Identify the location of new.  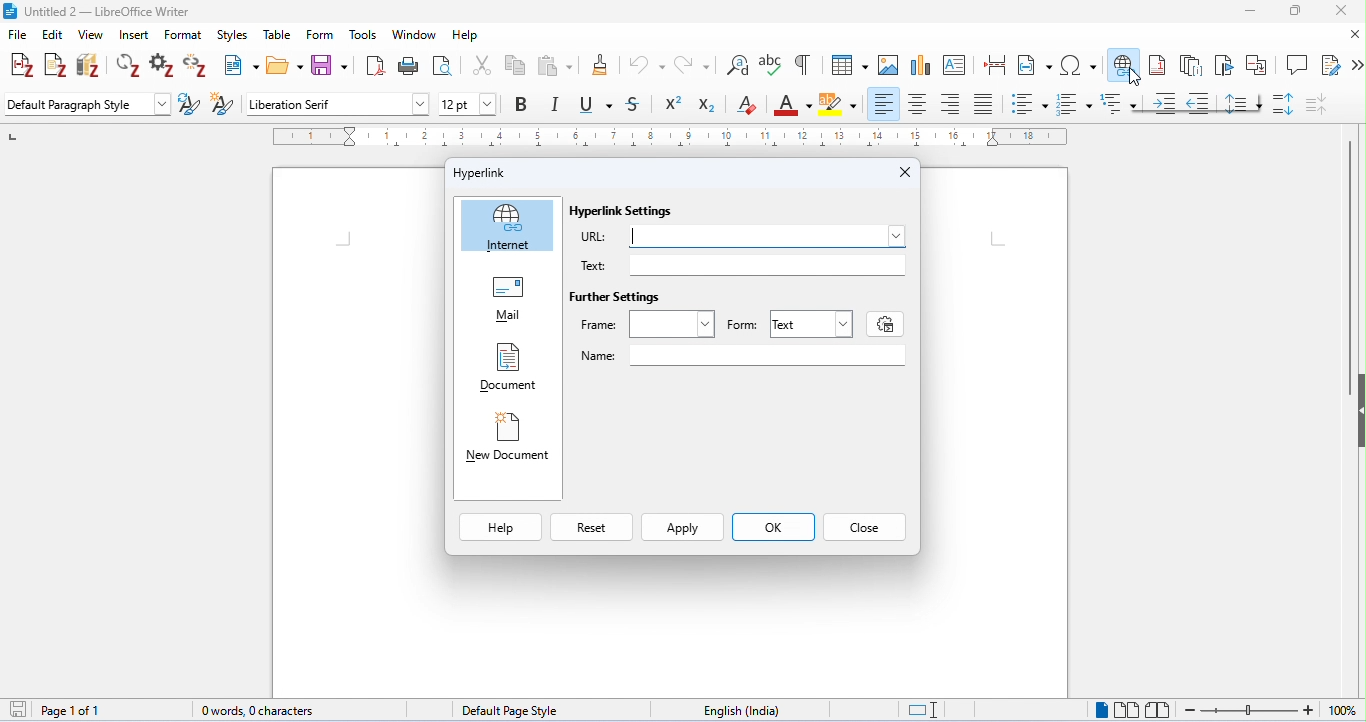
(239, 65).